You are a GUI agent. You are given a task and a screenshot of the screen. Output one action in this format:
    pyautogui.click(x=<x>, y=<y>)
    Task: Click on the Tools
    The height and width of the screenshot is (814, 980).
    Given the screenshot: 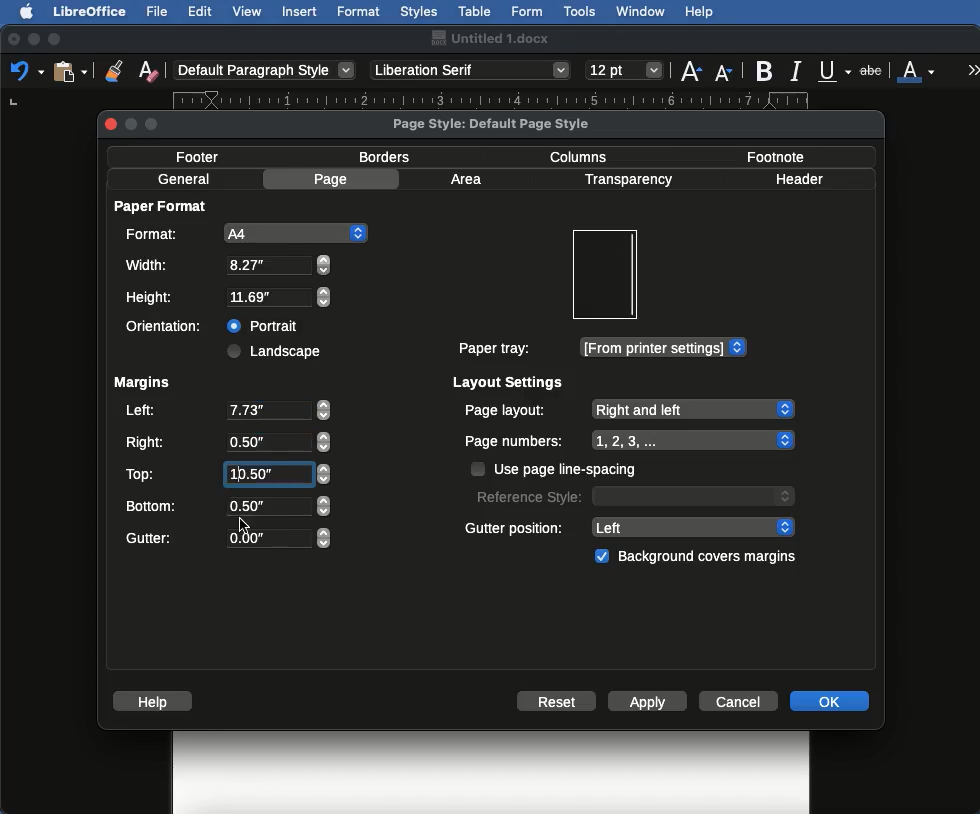 What is the action you would take?
    pyautogui.click(x=581, y=12)
    